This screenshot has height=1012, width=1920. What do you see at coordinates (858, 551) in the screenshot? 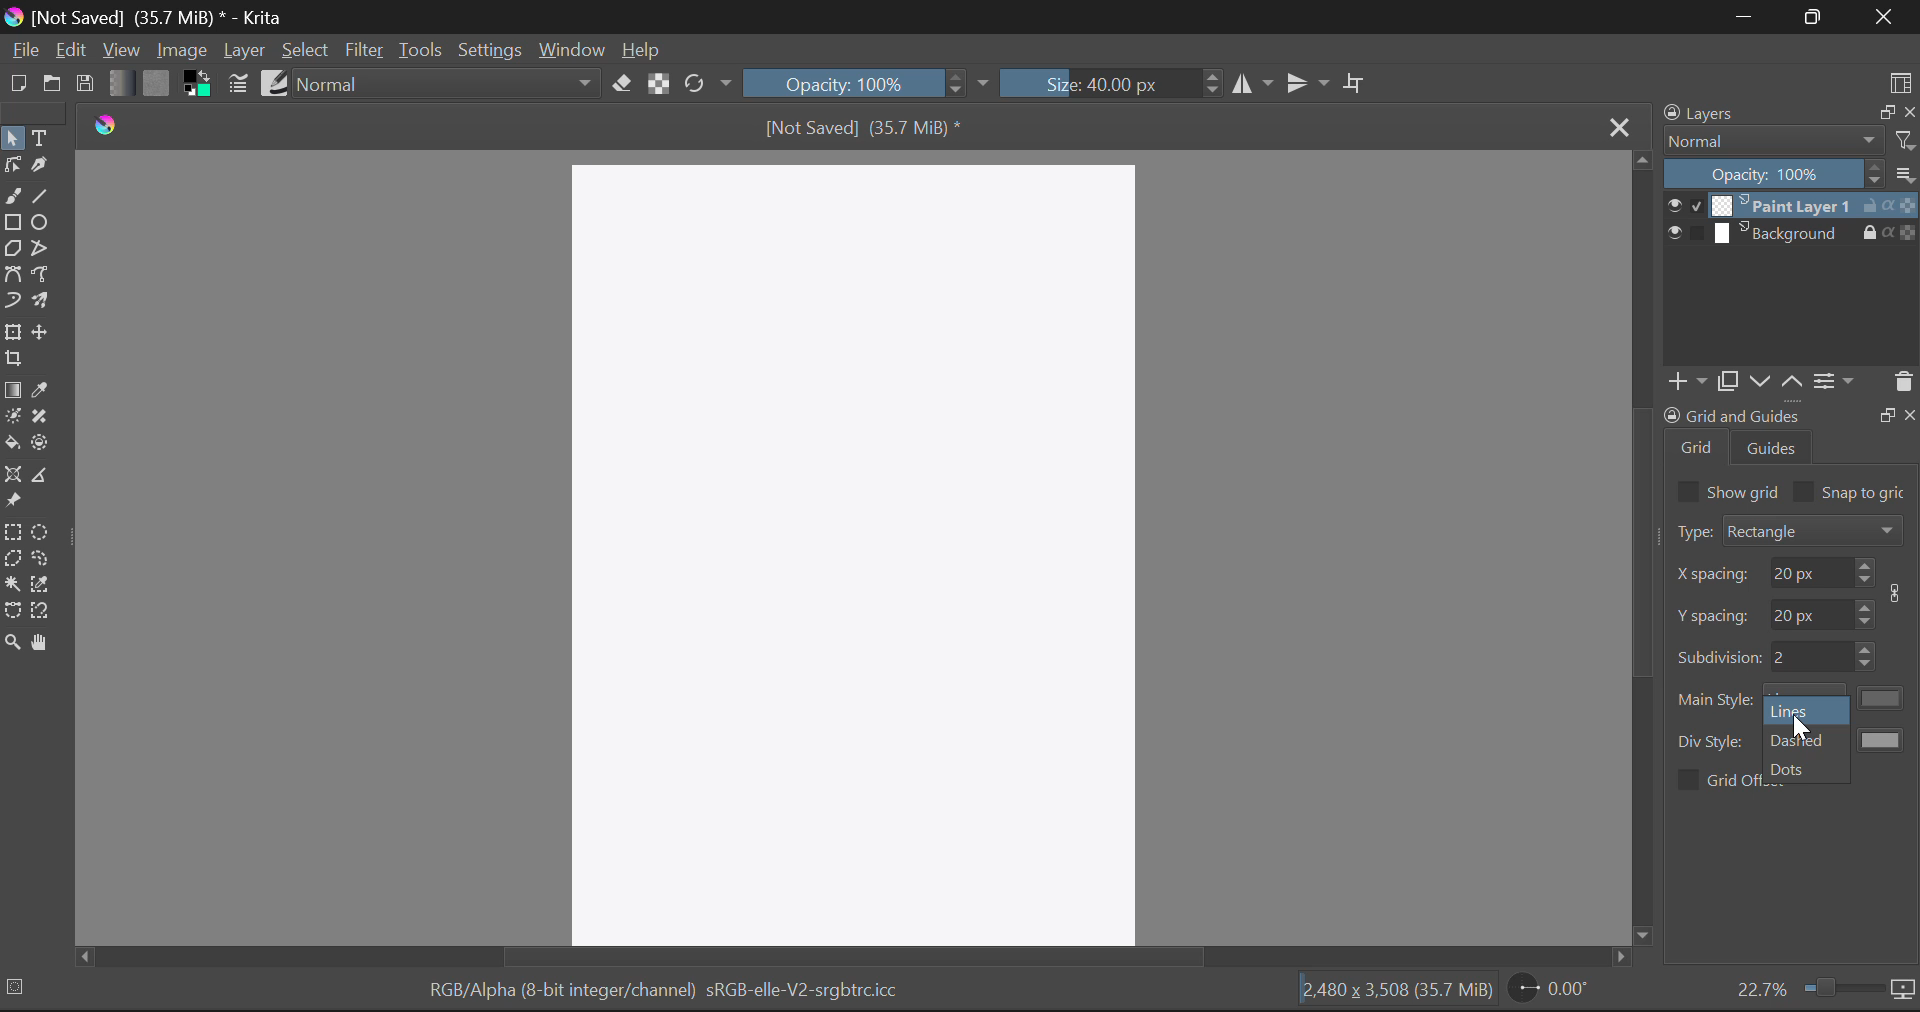
I see `Document Workspace` at bounding box center [858, 551].